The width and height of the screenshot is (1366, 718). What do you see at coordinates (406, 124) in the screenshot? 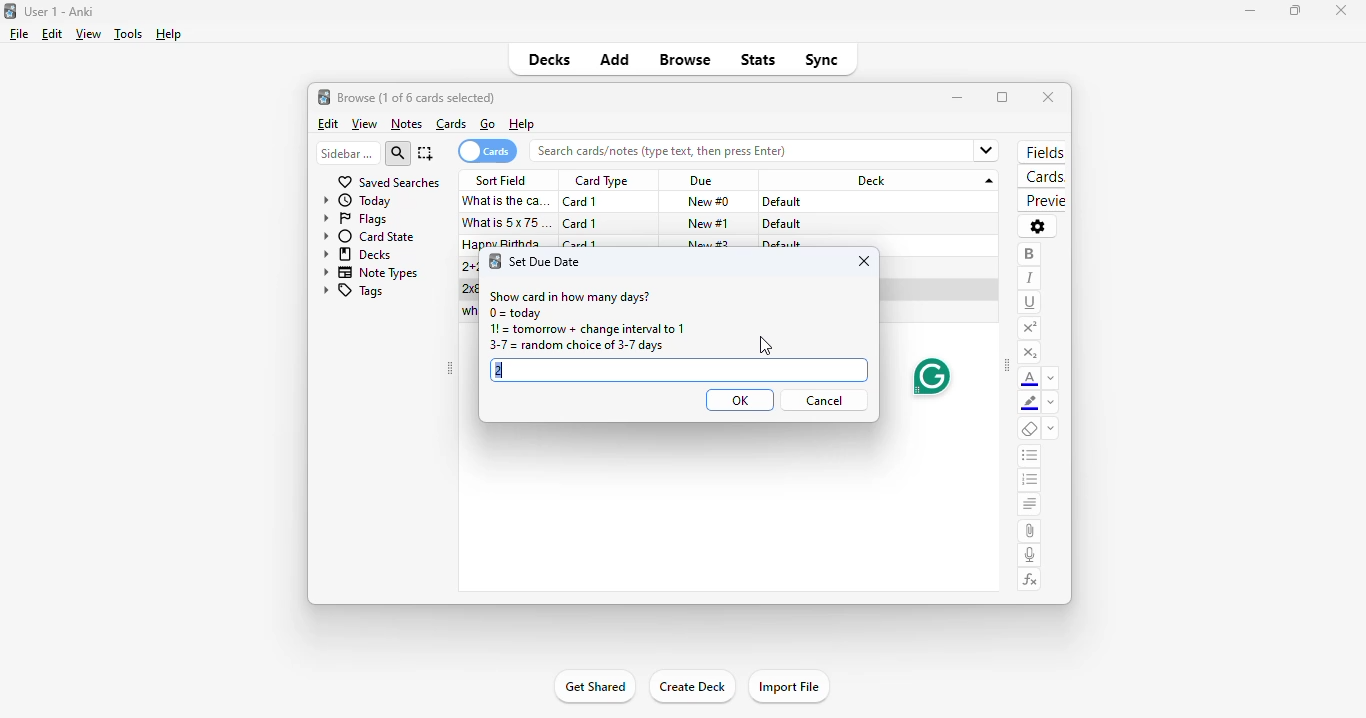
I see `notes` at bounding box center [406, 124].